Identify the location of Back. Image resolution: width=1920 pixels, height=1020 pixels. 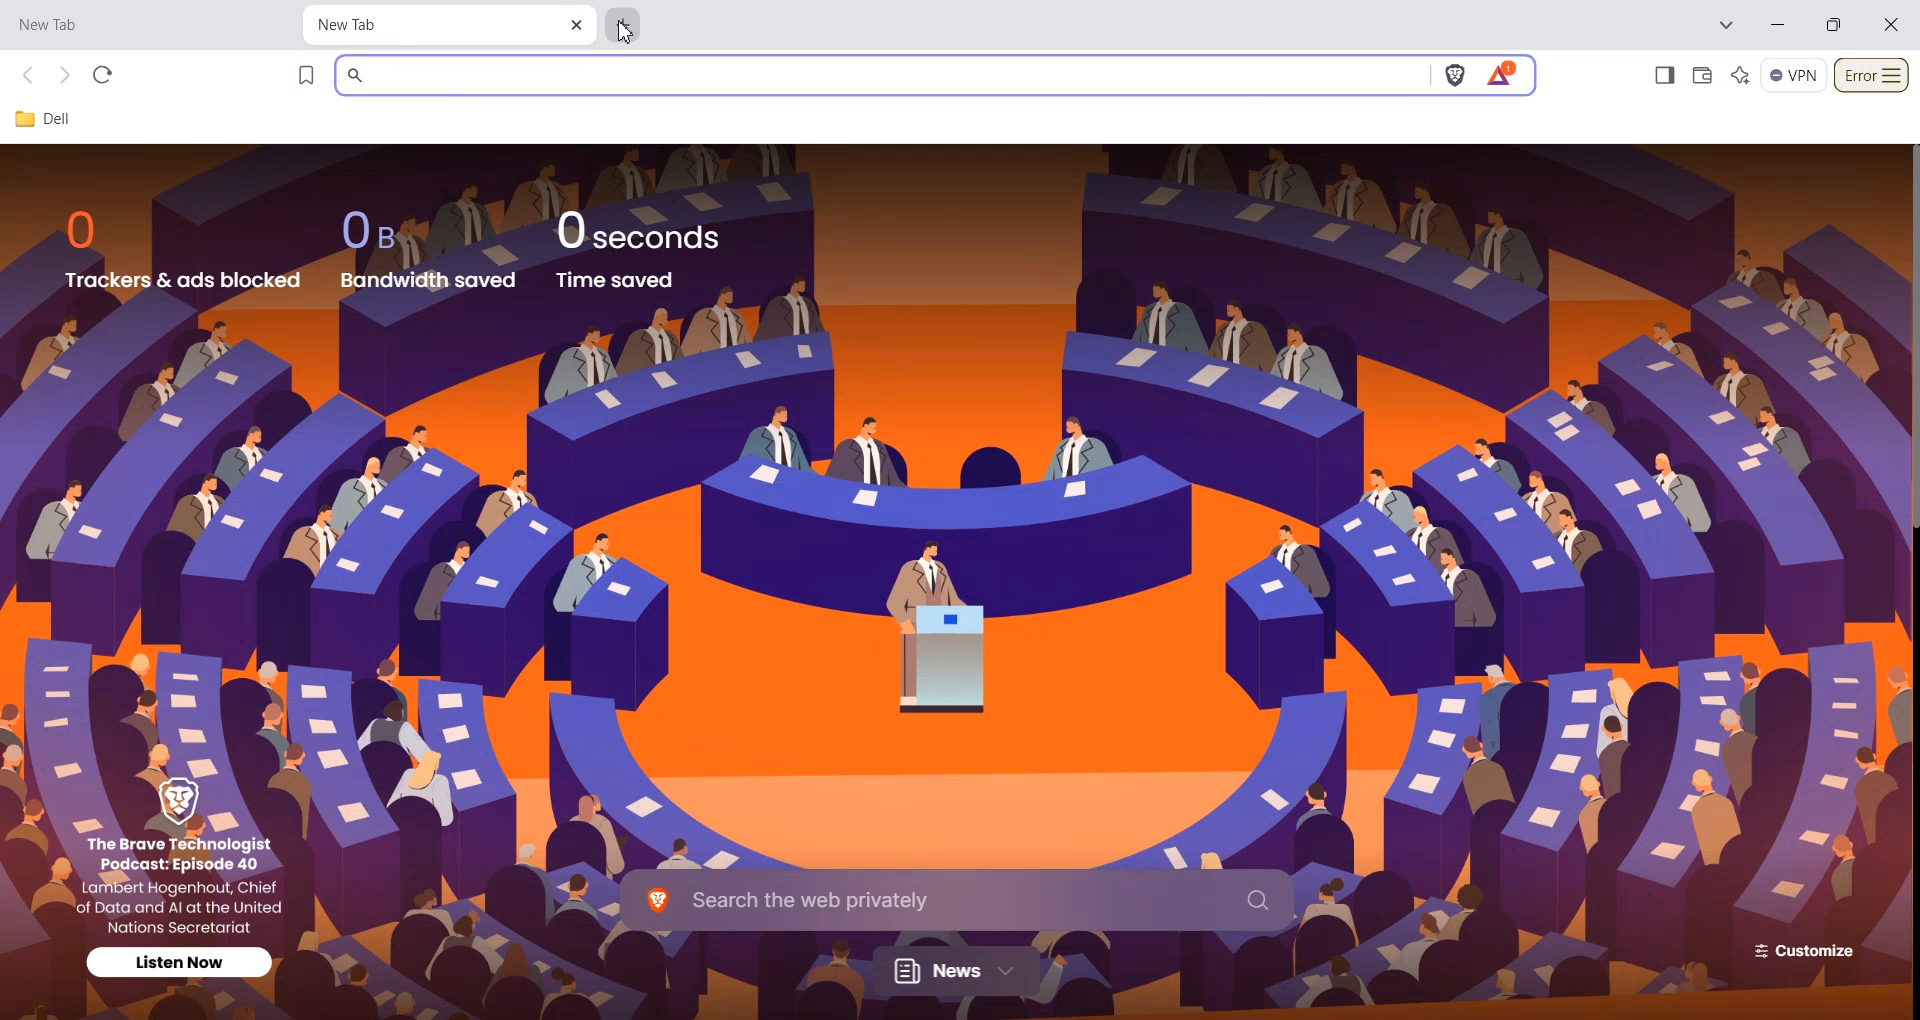
(31, 76).